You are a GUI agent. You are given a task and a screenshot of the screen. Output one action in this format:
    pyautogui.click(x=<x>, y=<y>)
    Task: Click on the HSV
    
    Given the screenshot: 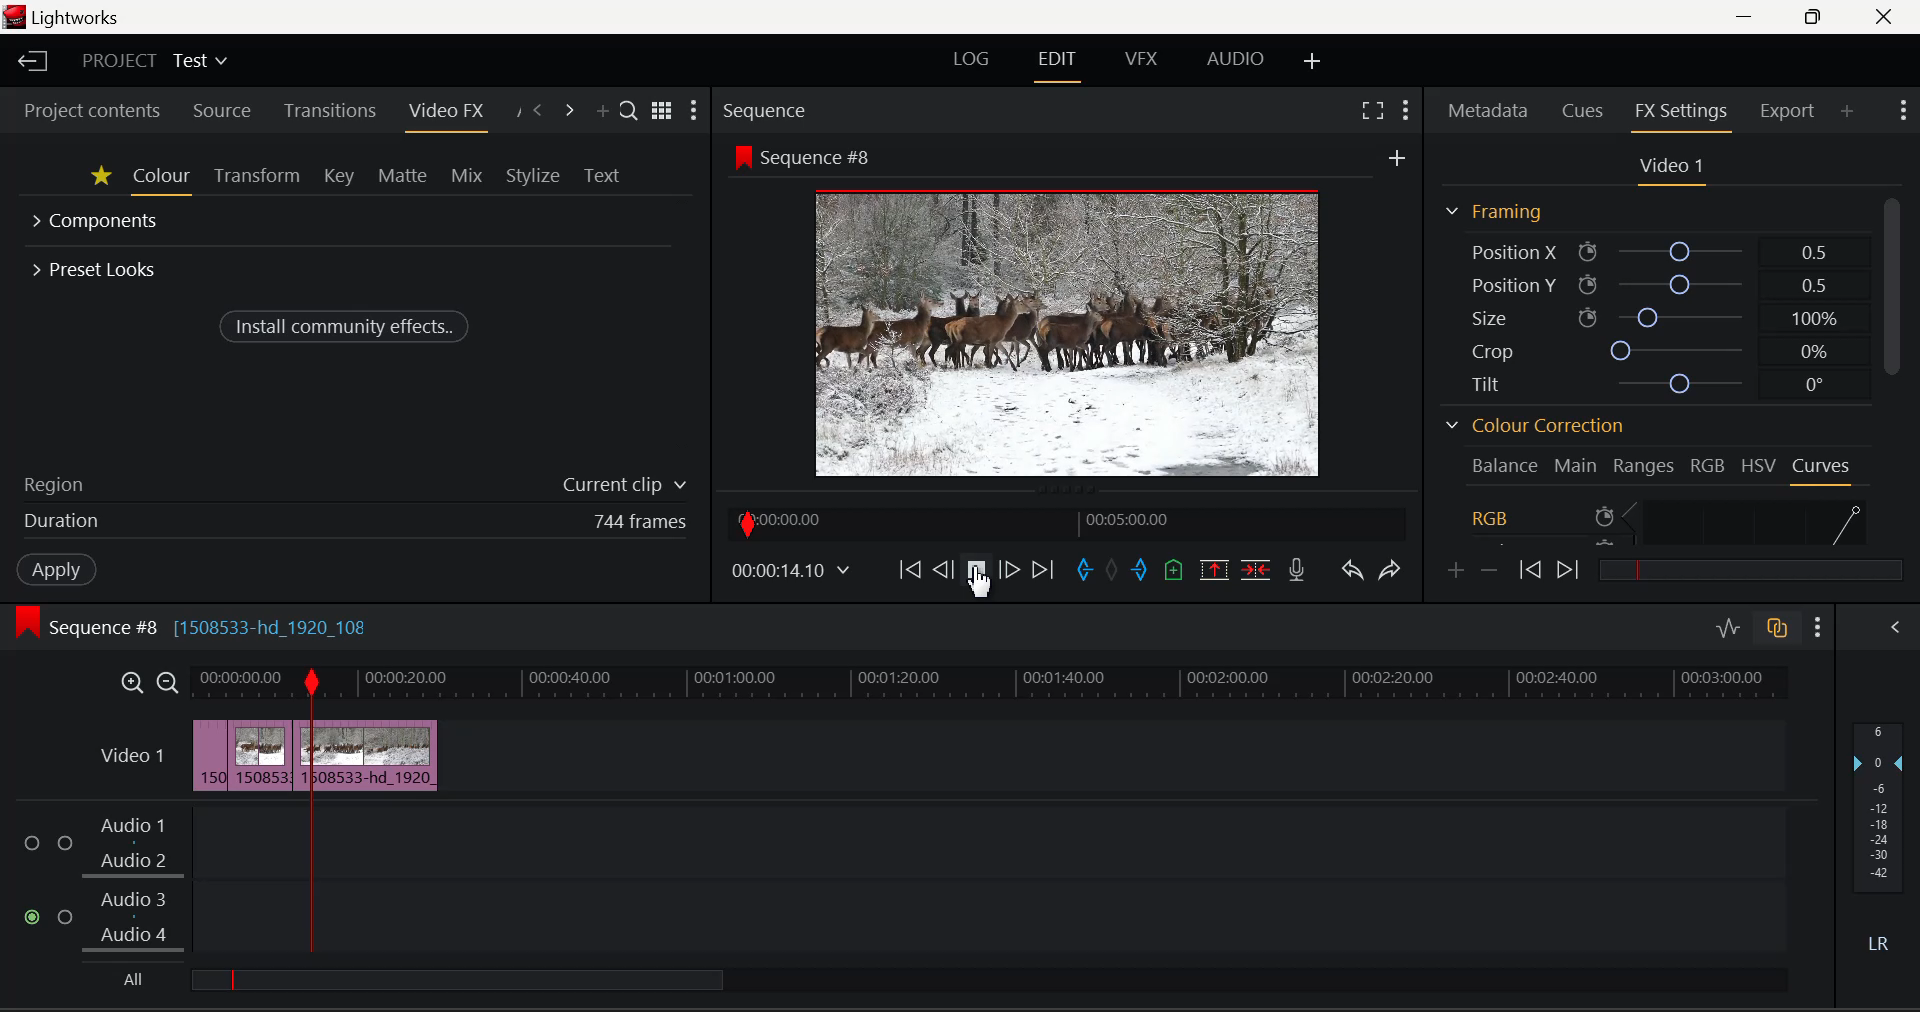 What is the action you would take?
    pyautogui.click(x=1761, y=463)
    